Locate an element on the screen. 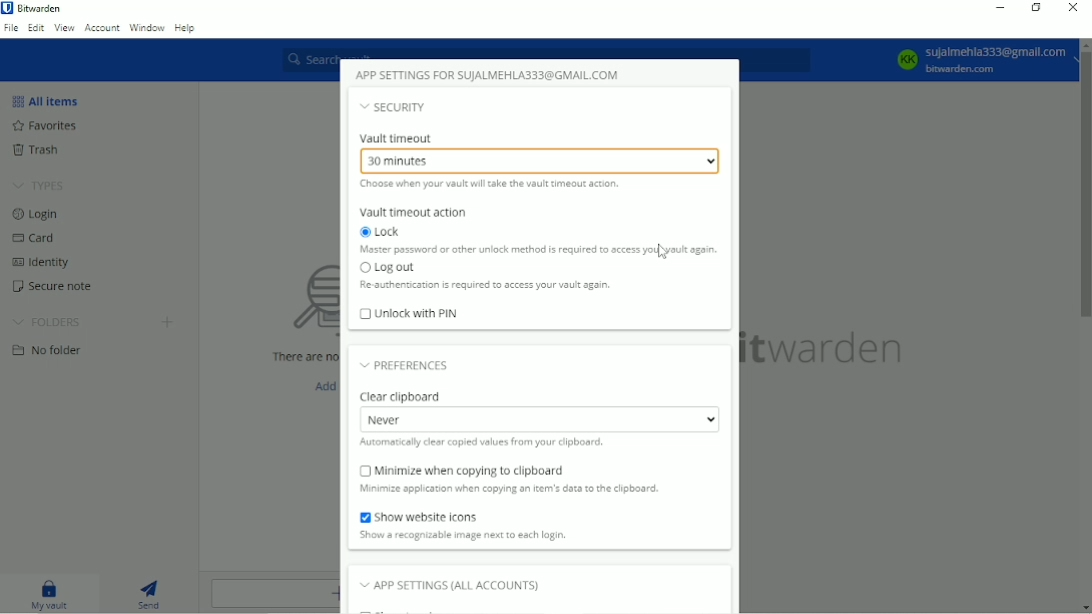  Minimize when copying to clipboard is located at coordinates (466, 470).